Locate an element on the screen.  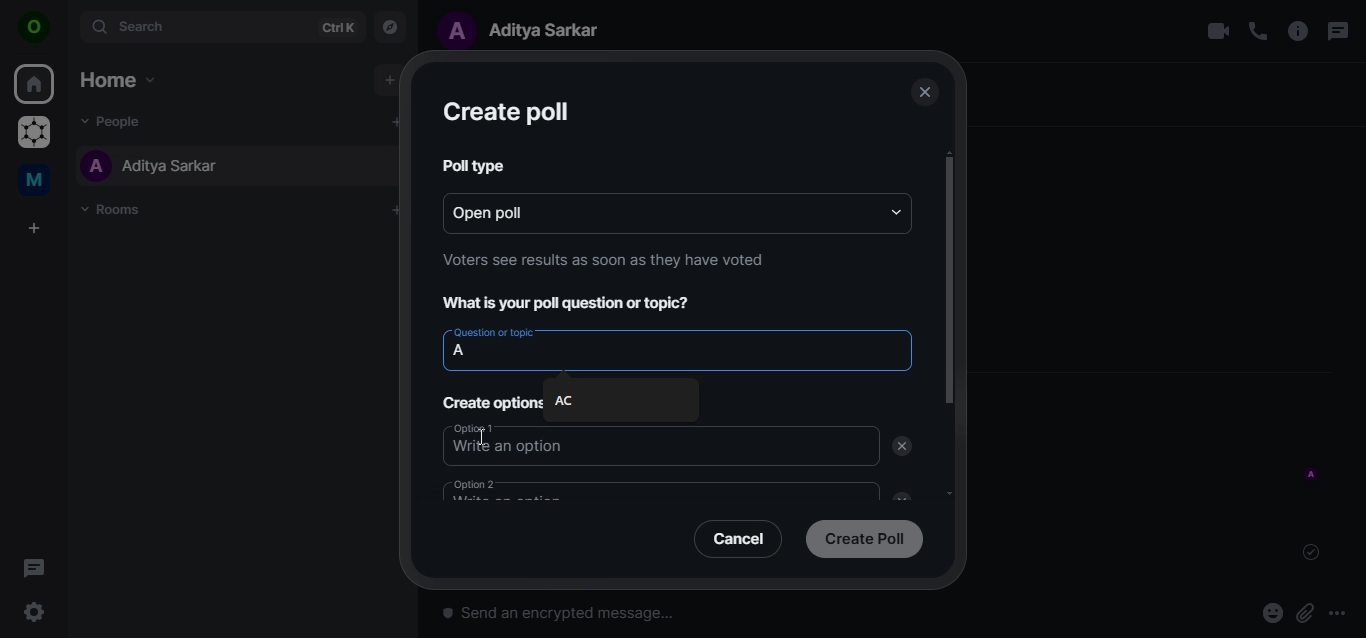
quicker settings is located at coordinates (37, 613).